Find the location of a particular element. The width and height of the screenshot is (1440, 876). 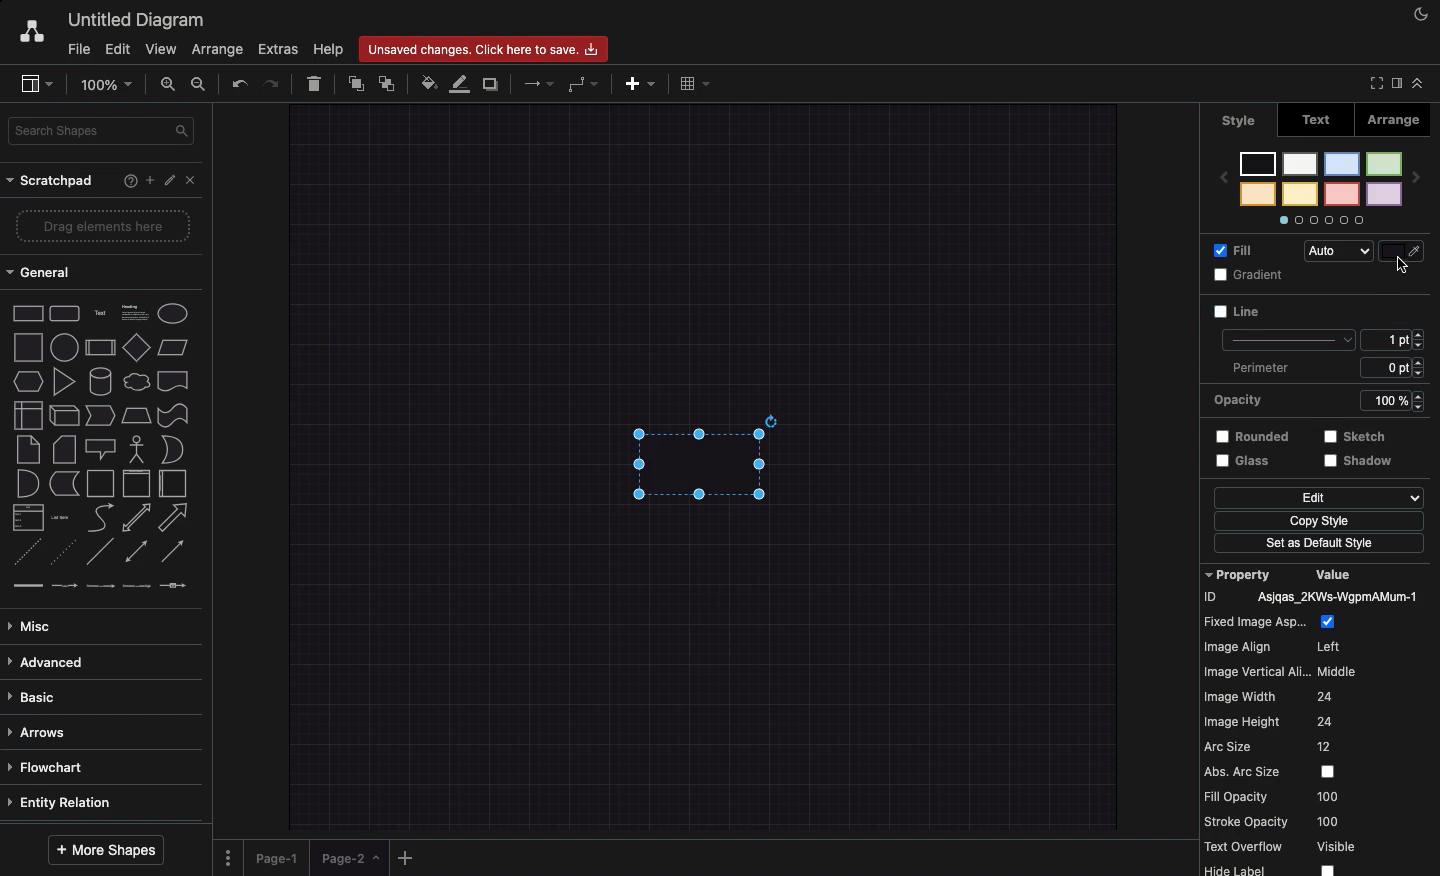

Size is located at coordinates (1398, 355).